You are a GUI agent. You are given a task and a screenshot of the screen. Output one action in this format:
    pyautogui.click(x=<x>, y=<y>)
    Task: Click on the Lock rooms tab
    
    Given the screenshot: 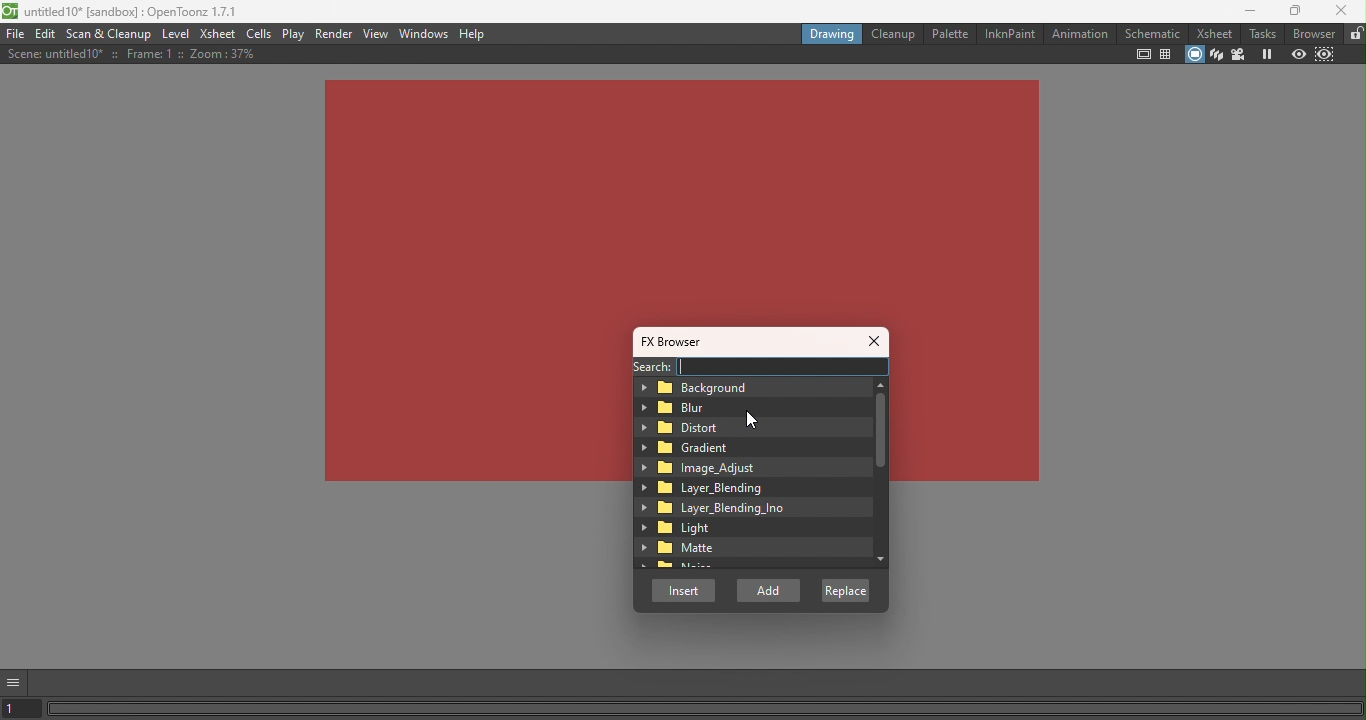 What is the action you would take?
    pyautogui.click(x=1356, y=34)
    